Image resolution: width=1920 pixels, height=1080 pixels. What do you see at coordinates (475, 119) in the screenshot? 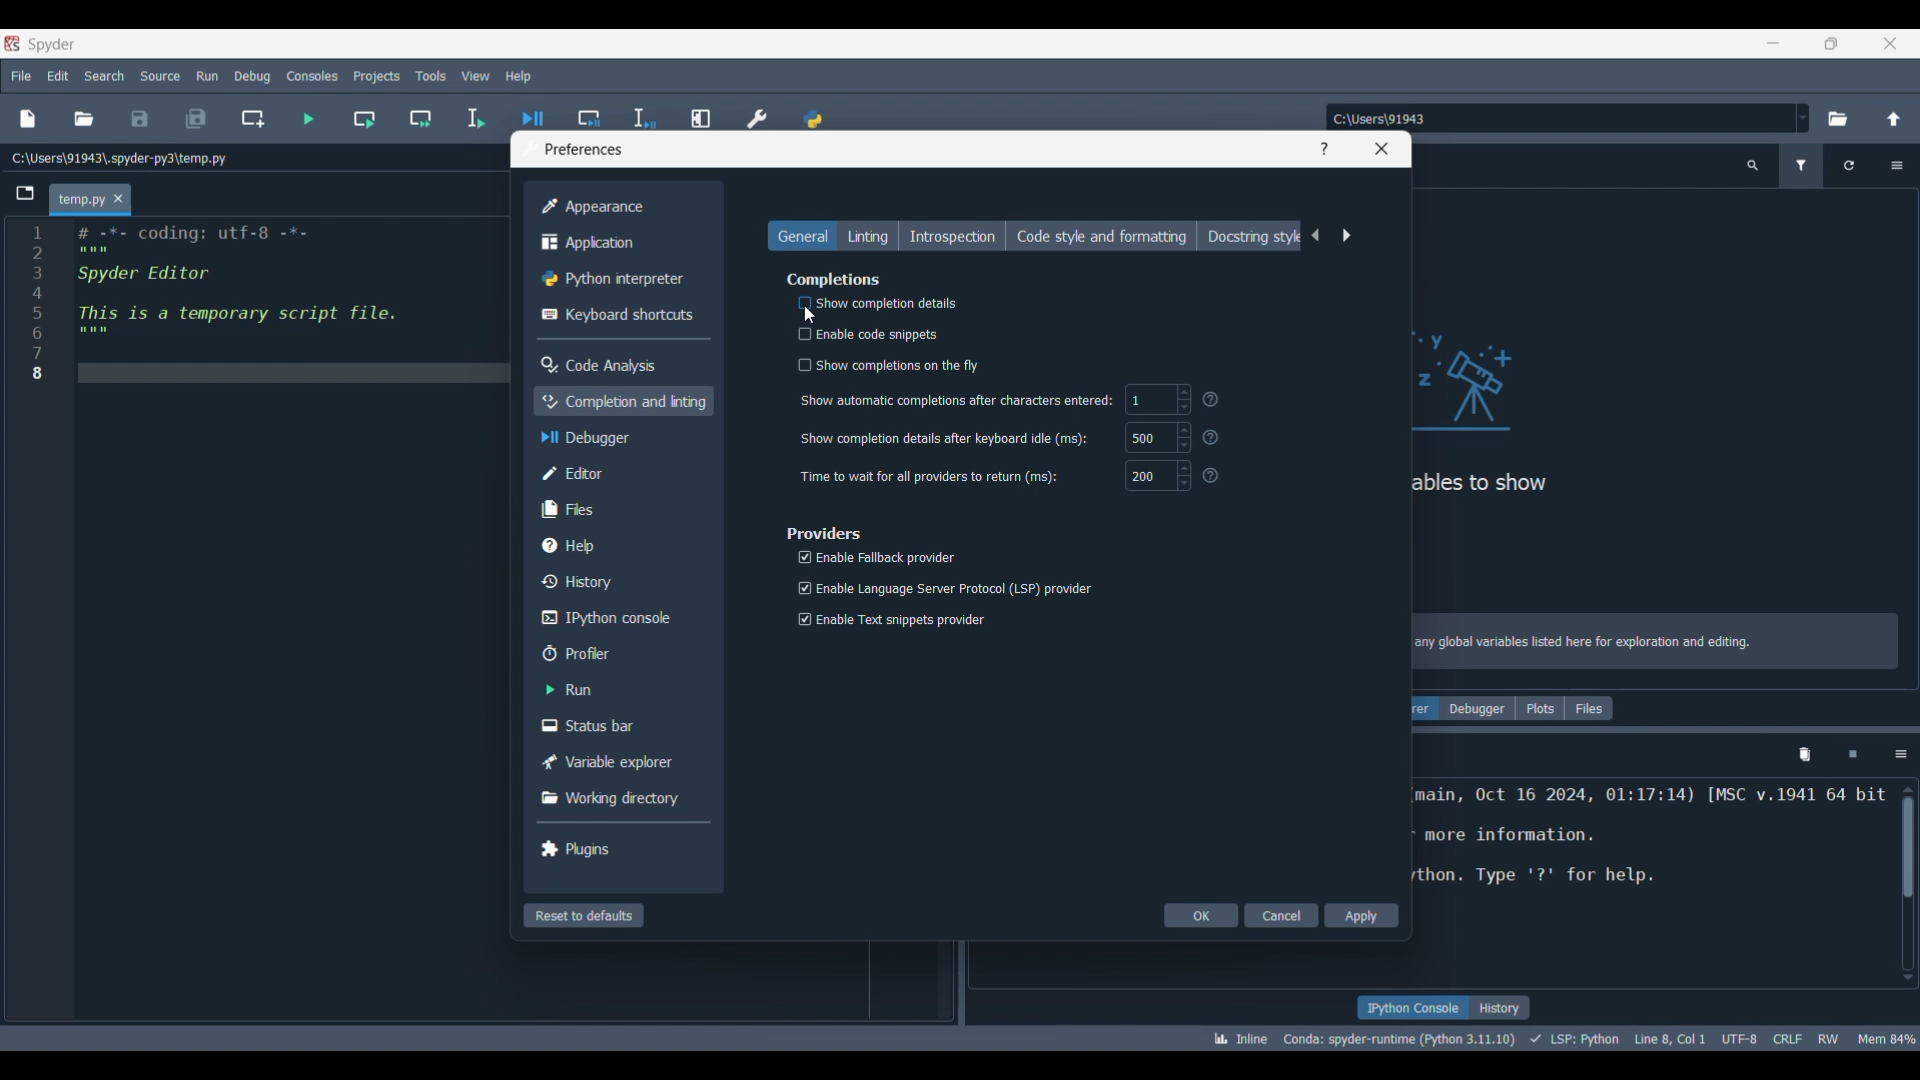
I see `Run selection/current line` at bounding box center [475, 119].